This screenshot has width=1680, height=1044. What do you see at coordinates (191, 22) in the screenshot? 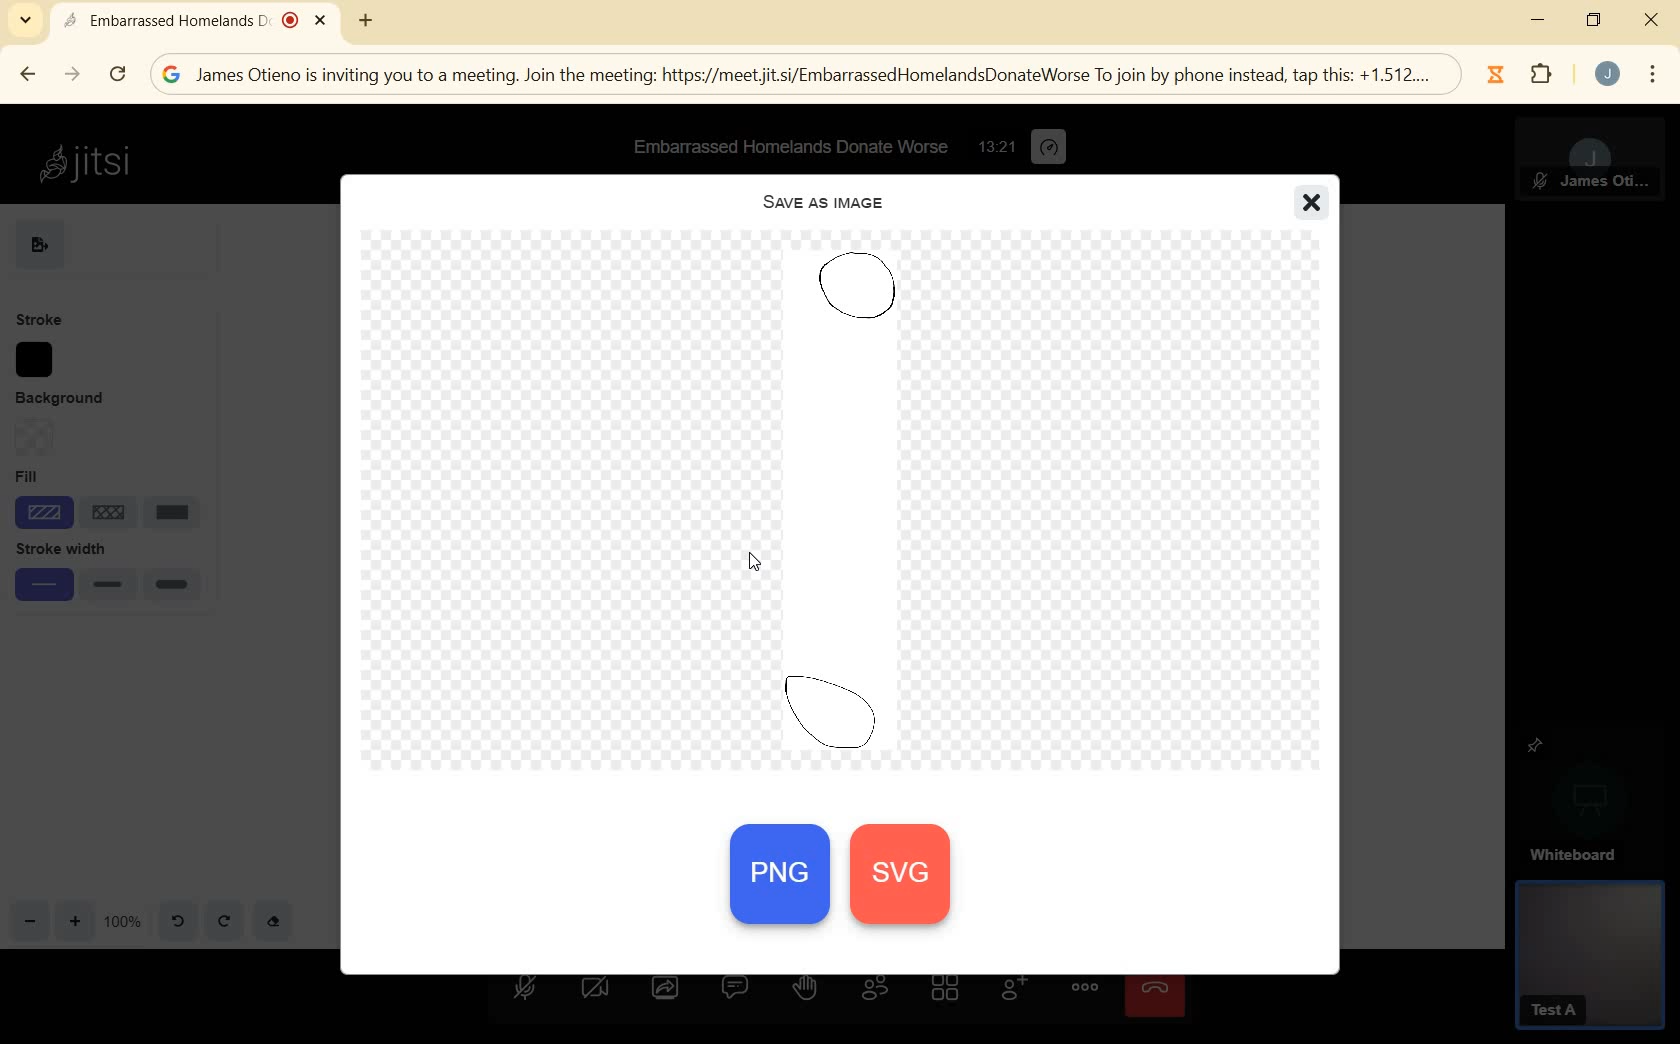
I see `Embarrassed Homelands D` at bounding box center [191, 22].